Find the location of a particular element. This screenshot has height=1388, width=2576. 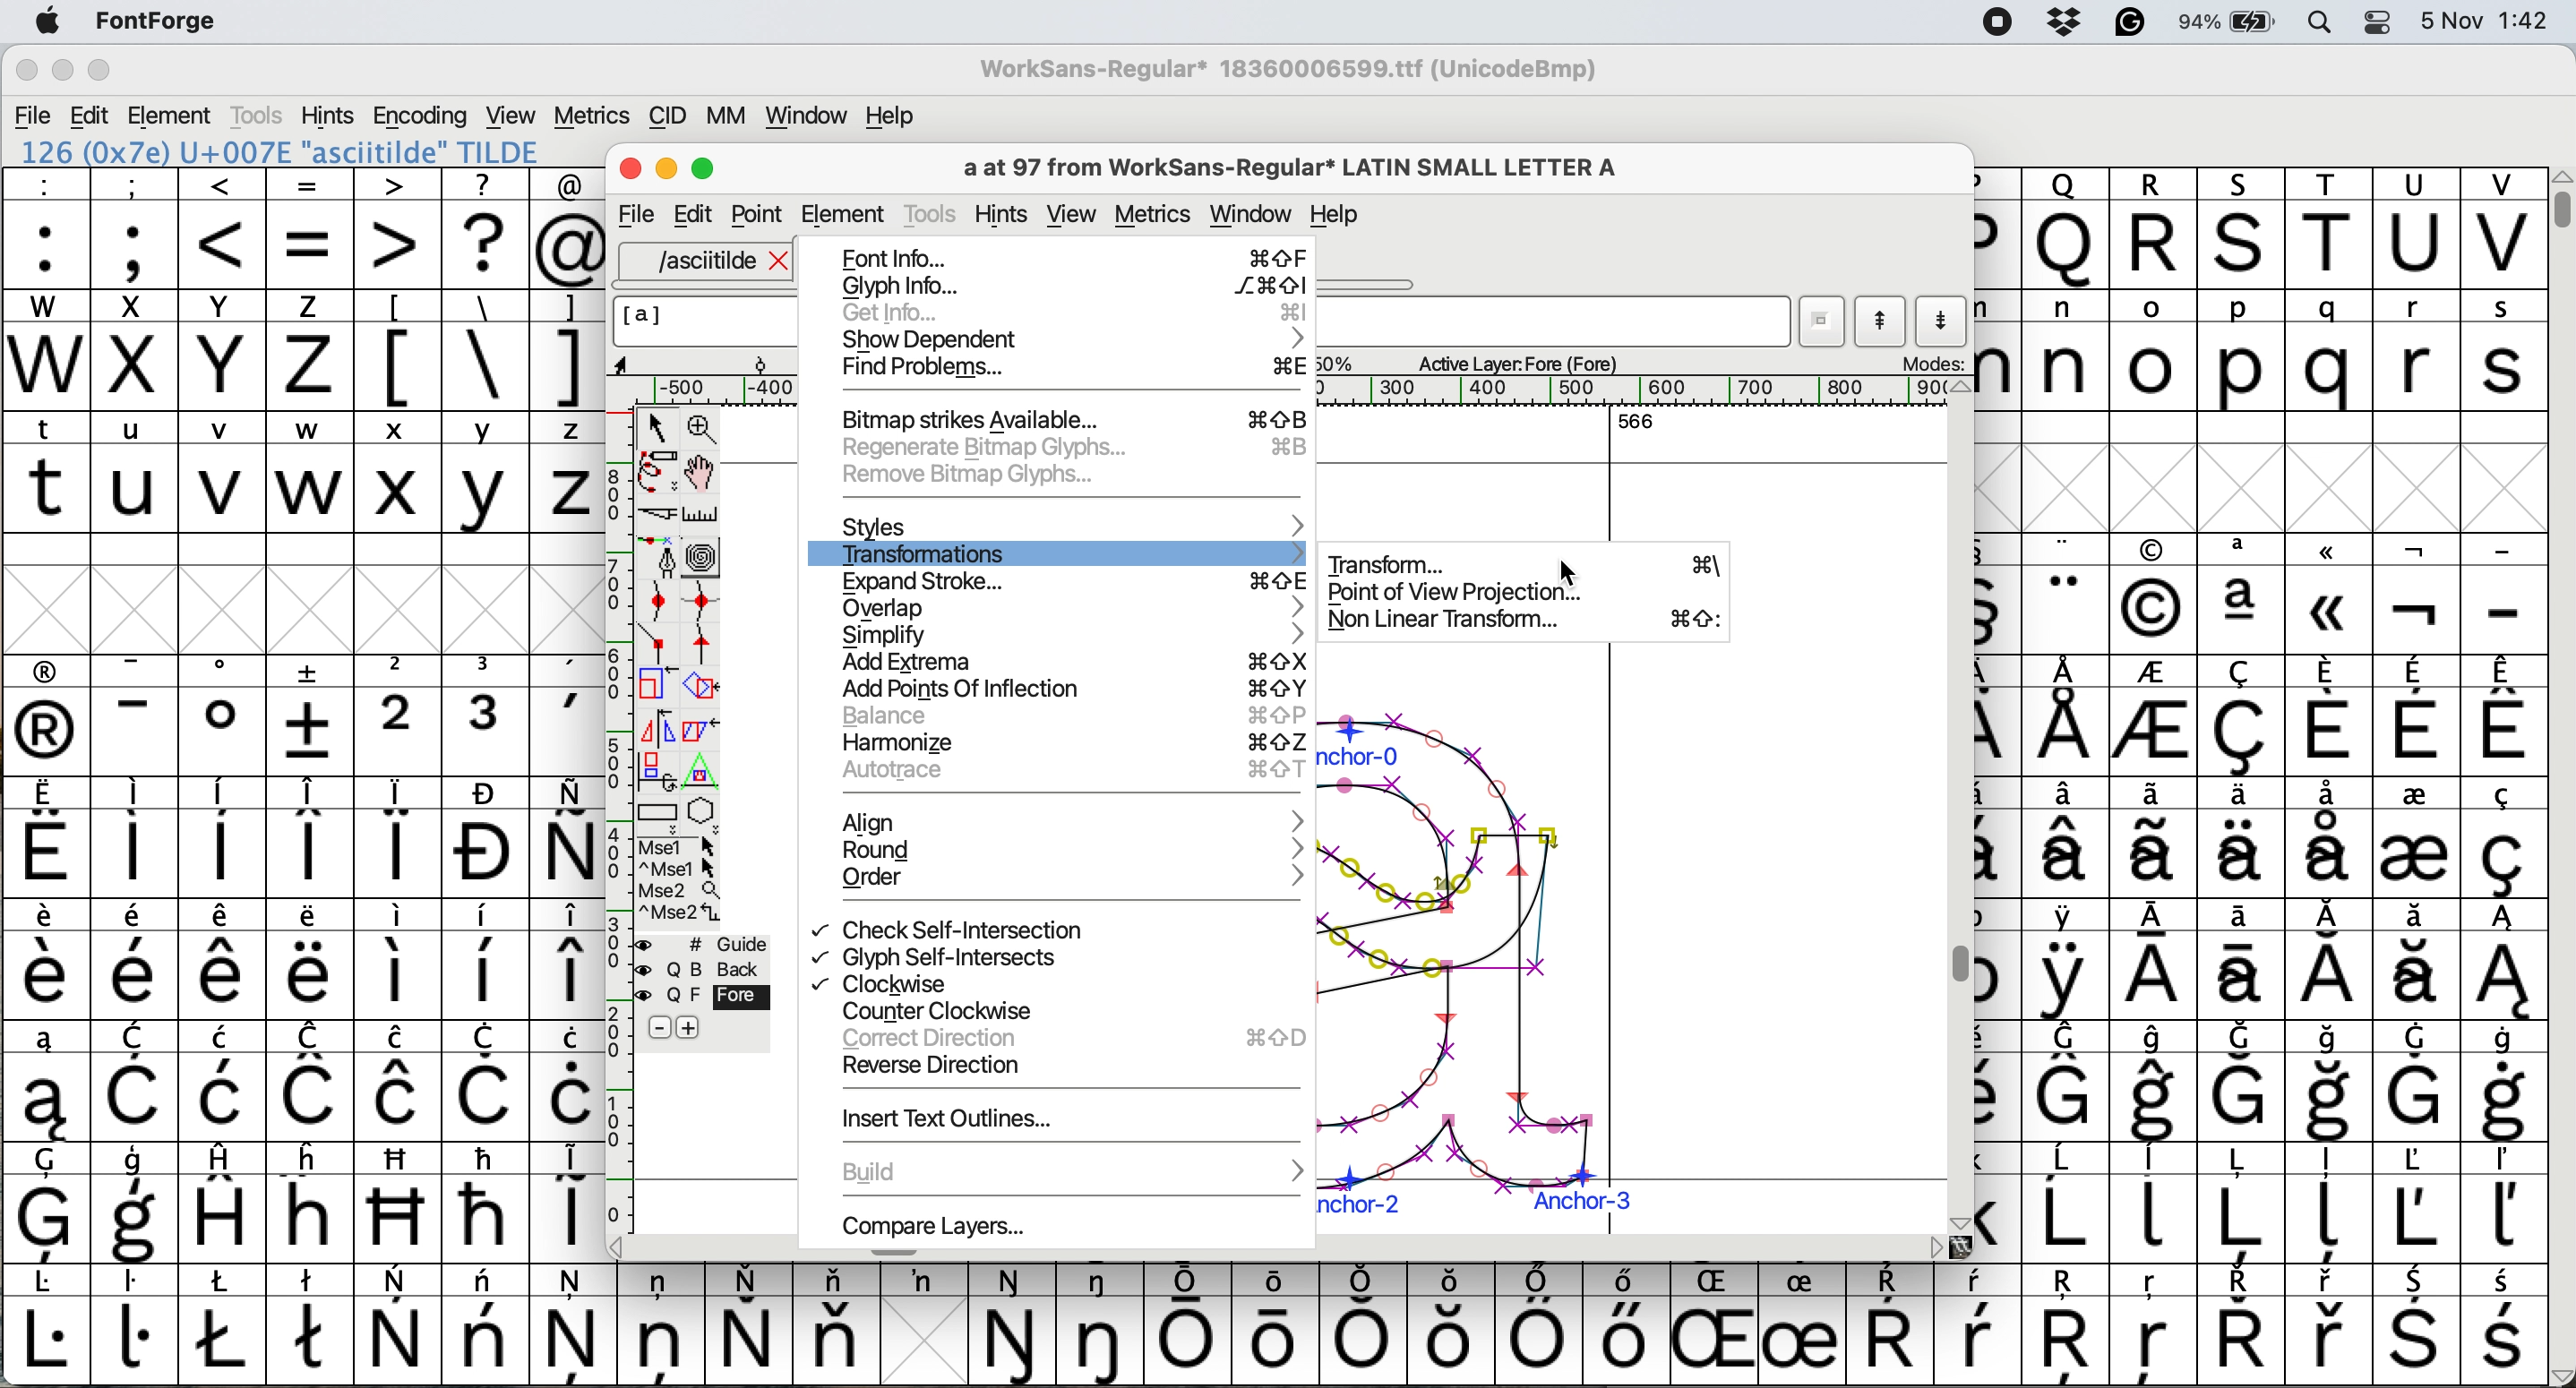

symbol is located at coordinates (2247, 836).